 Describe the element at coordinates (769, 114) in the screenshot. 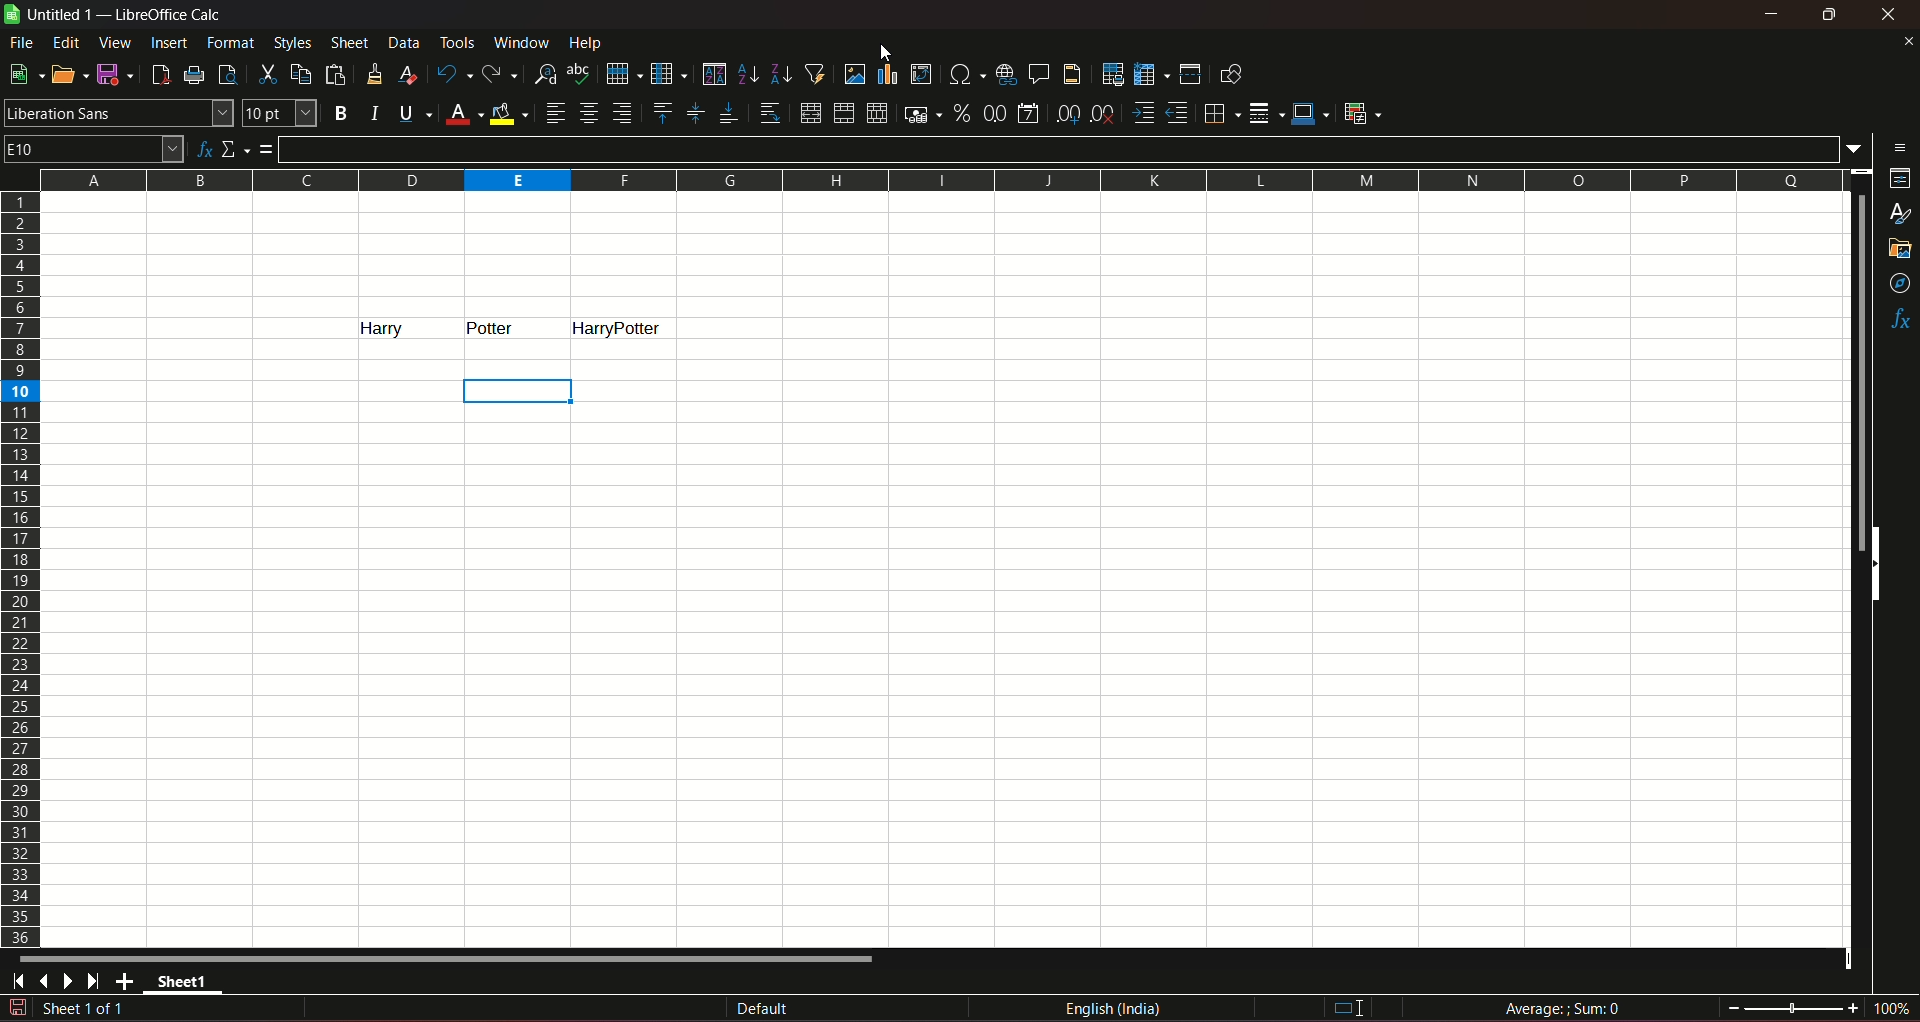

I see `wrap text` at that location.